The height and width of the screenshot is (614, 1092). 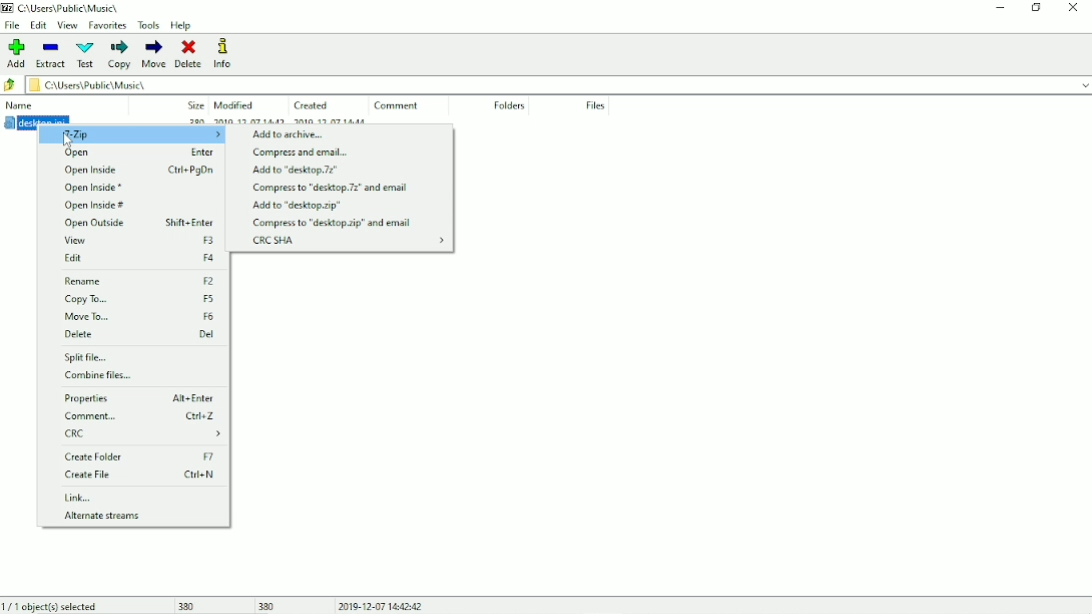 What do you see at coordinates (36, 120) in the screenshot?
I see `desktop.ini` at bounding box center [36, 120].